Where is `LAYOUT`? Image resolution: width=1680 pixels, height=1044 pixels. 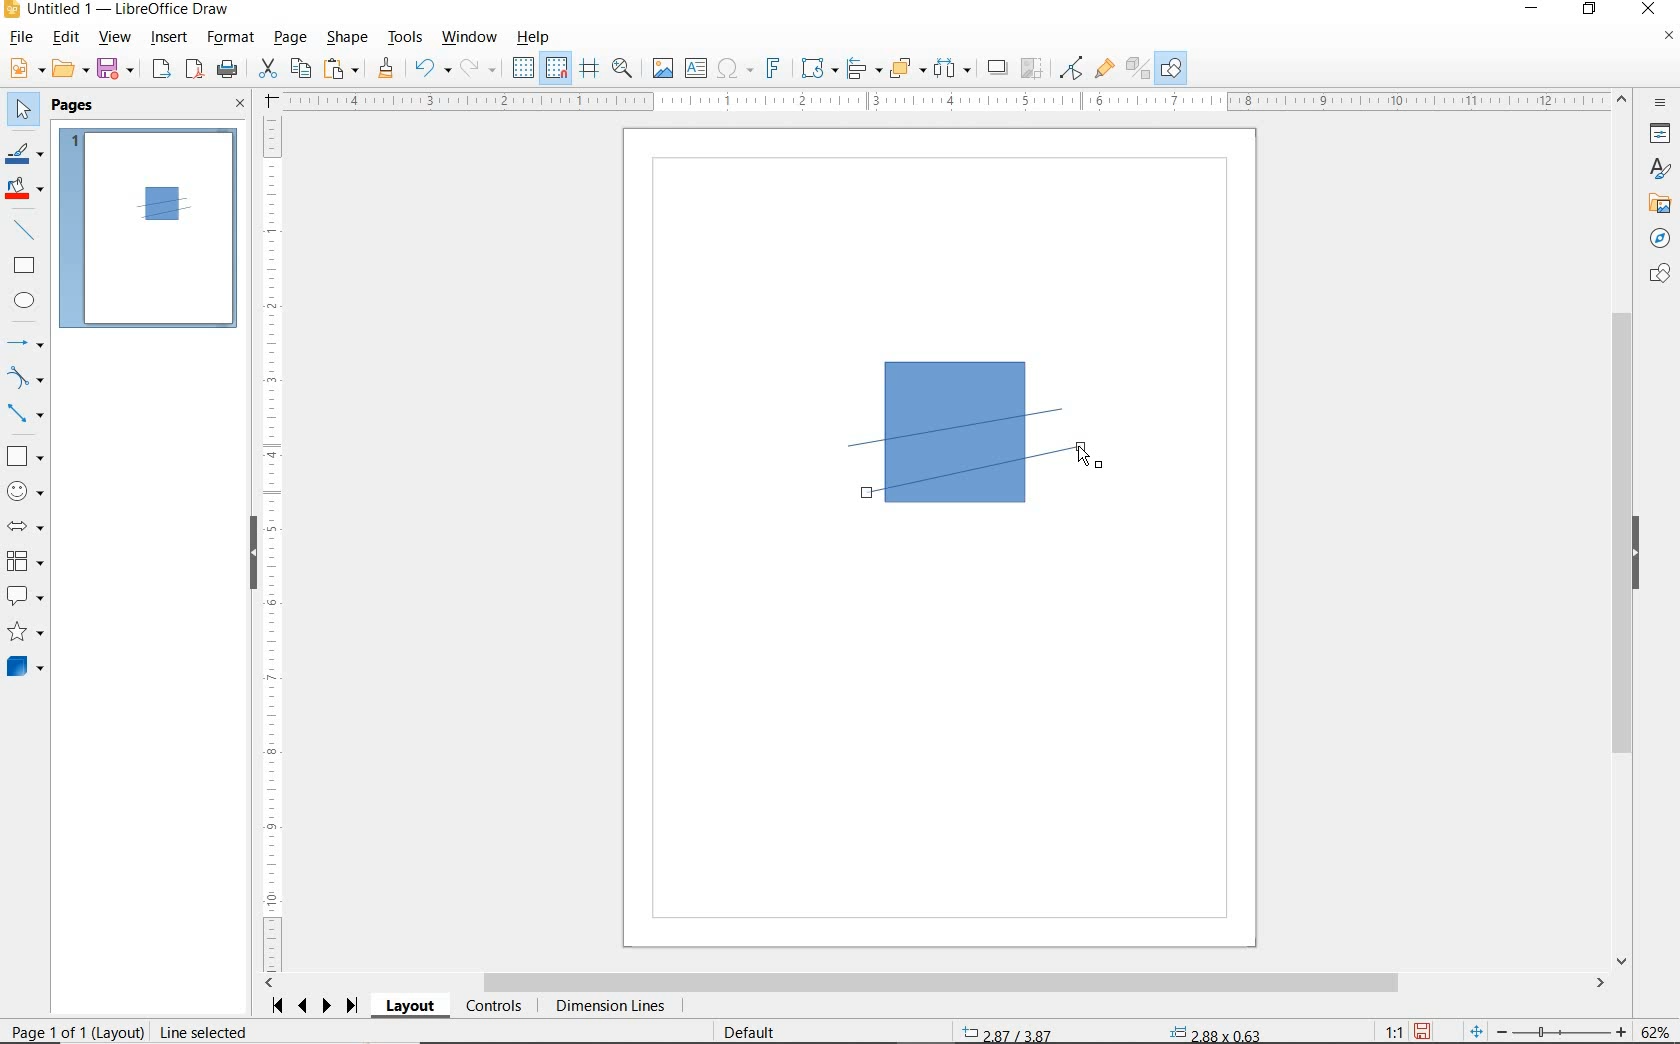 LAYOUT is located at coordinates (413, 1006).